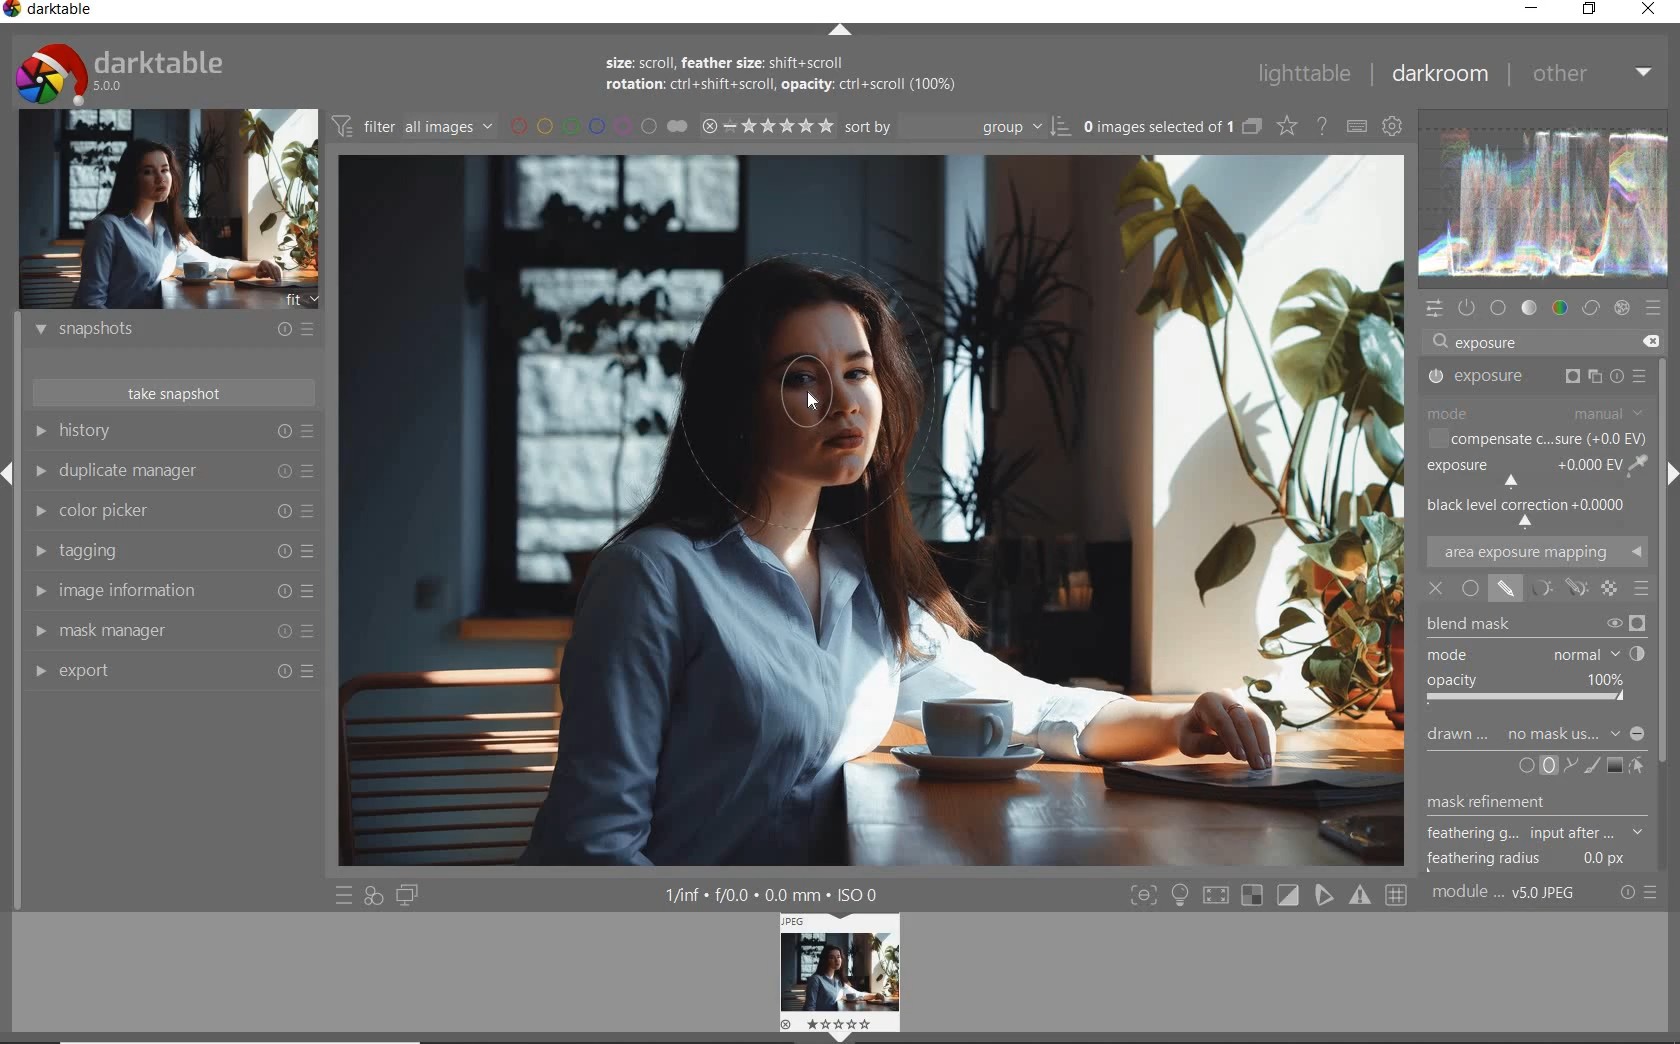 This screenshot has width=1680, height=1044. I want to click on cursor, so click(807, 403).